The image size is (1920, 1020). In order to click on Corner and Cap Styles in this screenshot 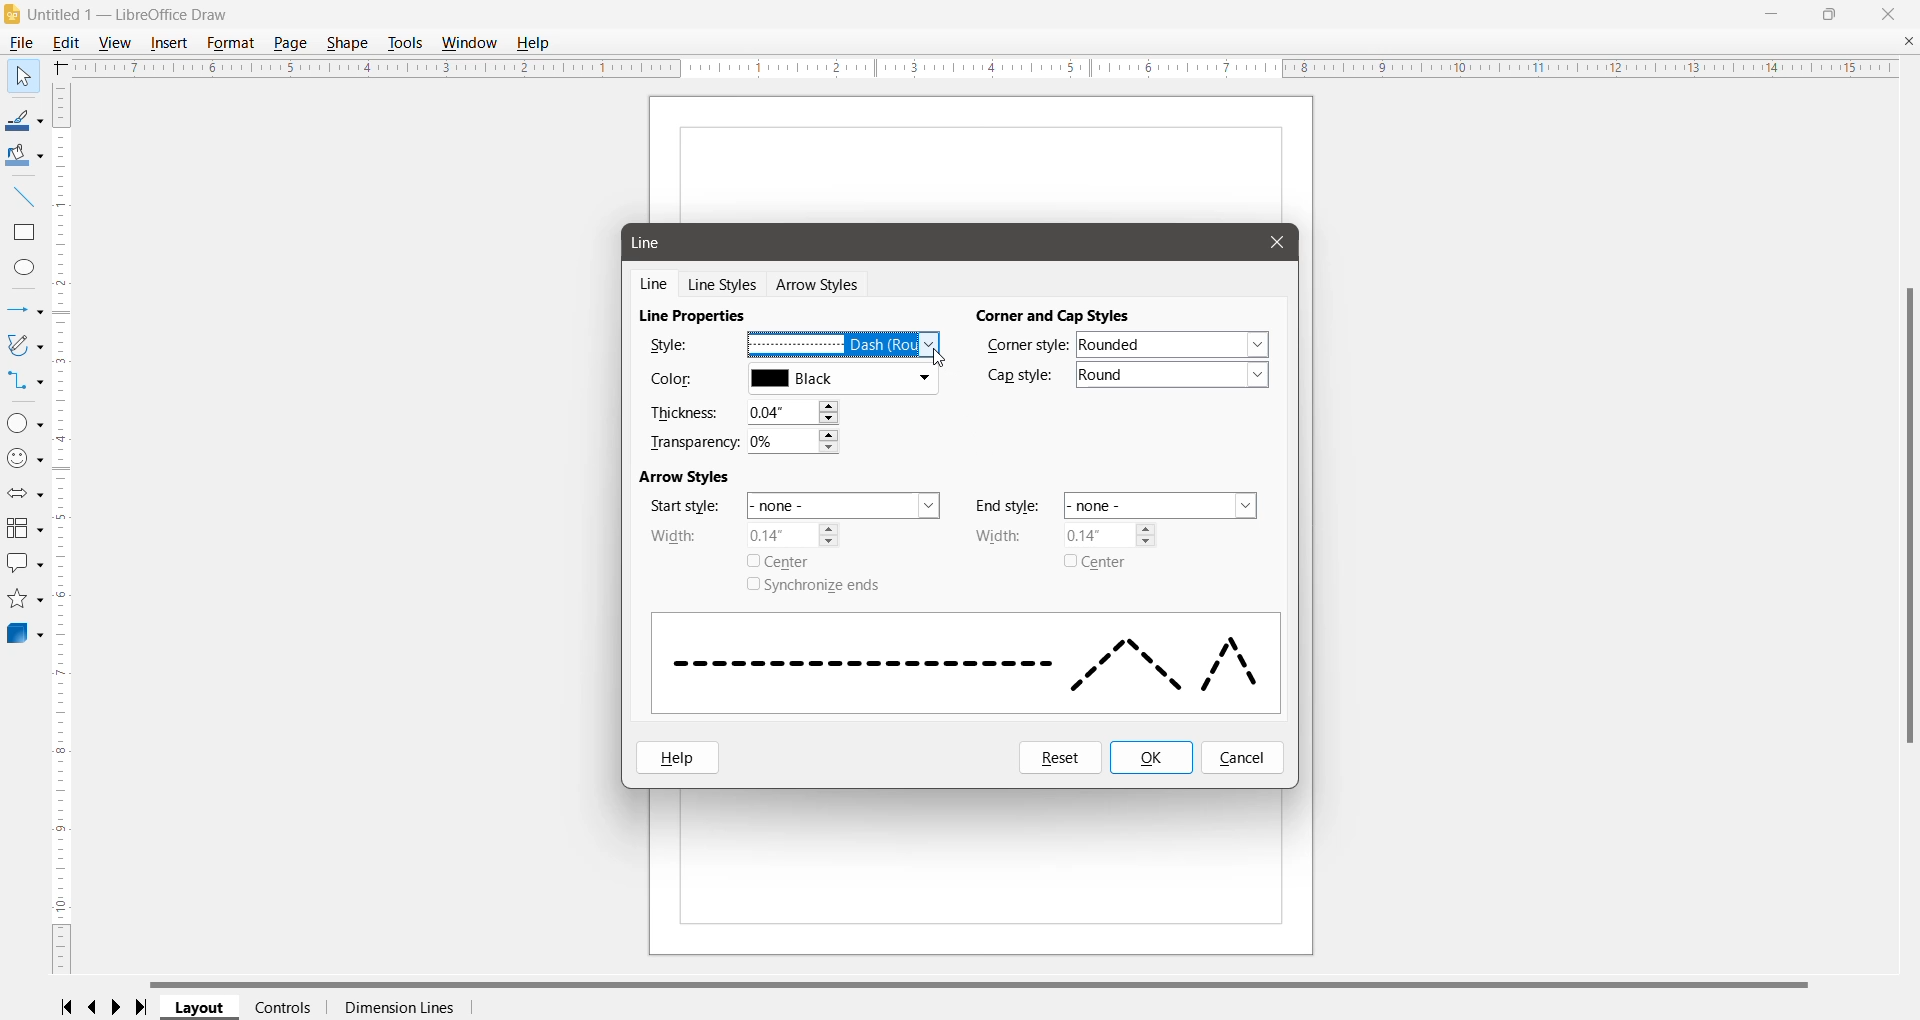, I will do `click(1054, 315)`.